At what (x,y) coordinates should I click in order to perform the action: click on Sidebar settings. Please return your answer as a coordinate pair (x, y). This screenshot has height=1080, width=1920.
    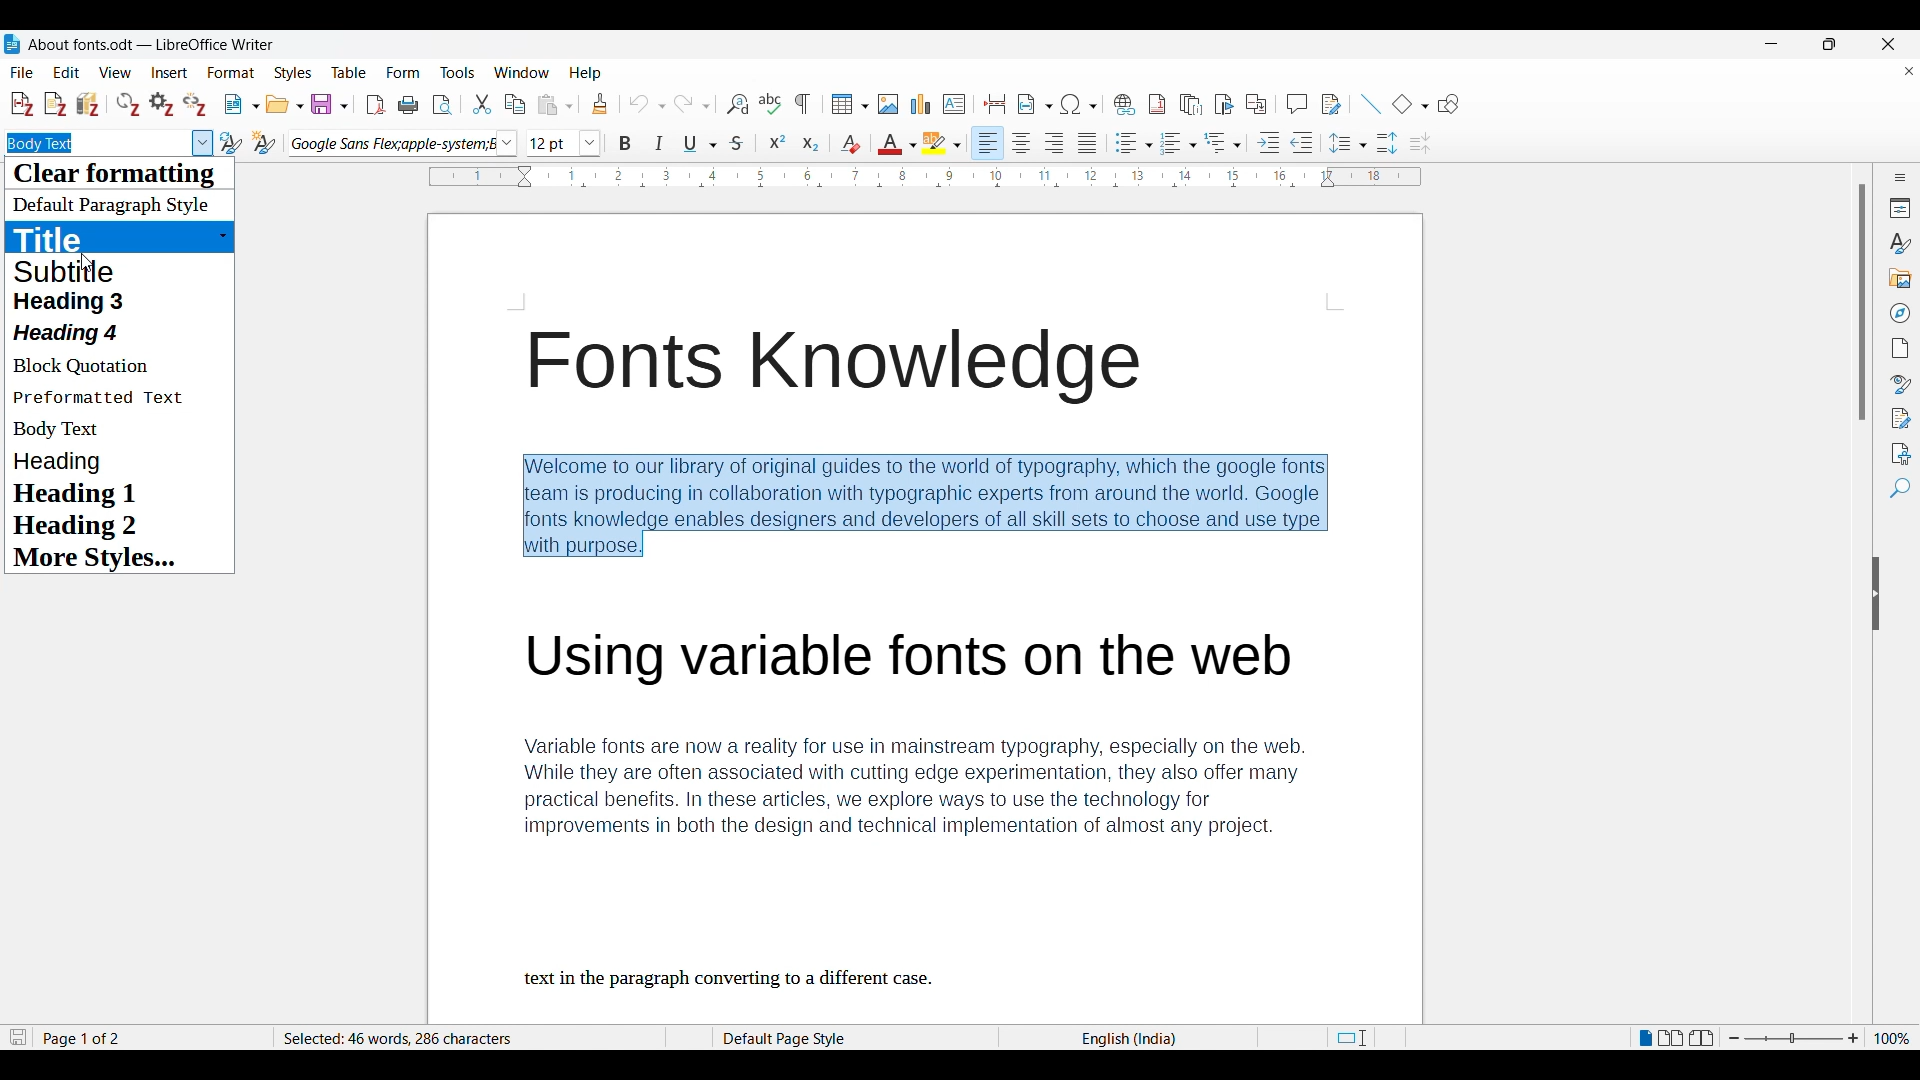
    Looking at the image, I should click on (1900, 177).